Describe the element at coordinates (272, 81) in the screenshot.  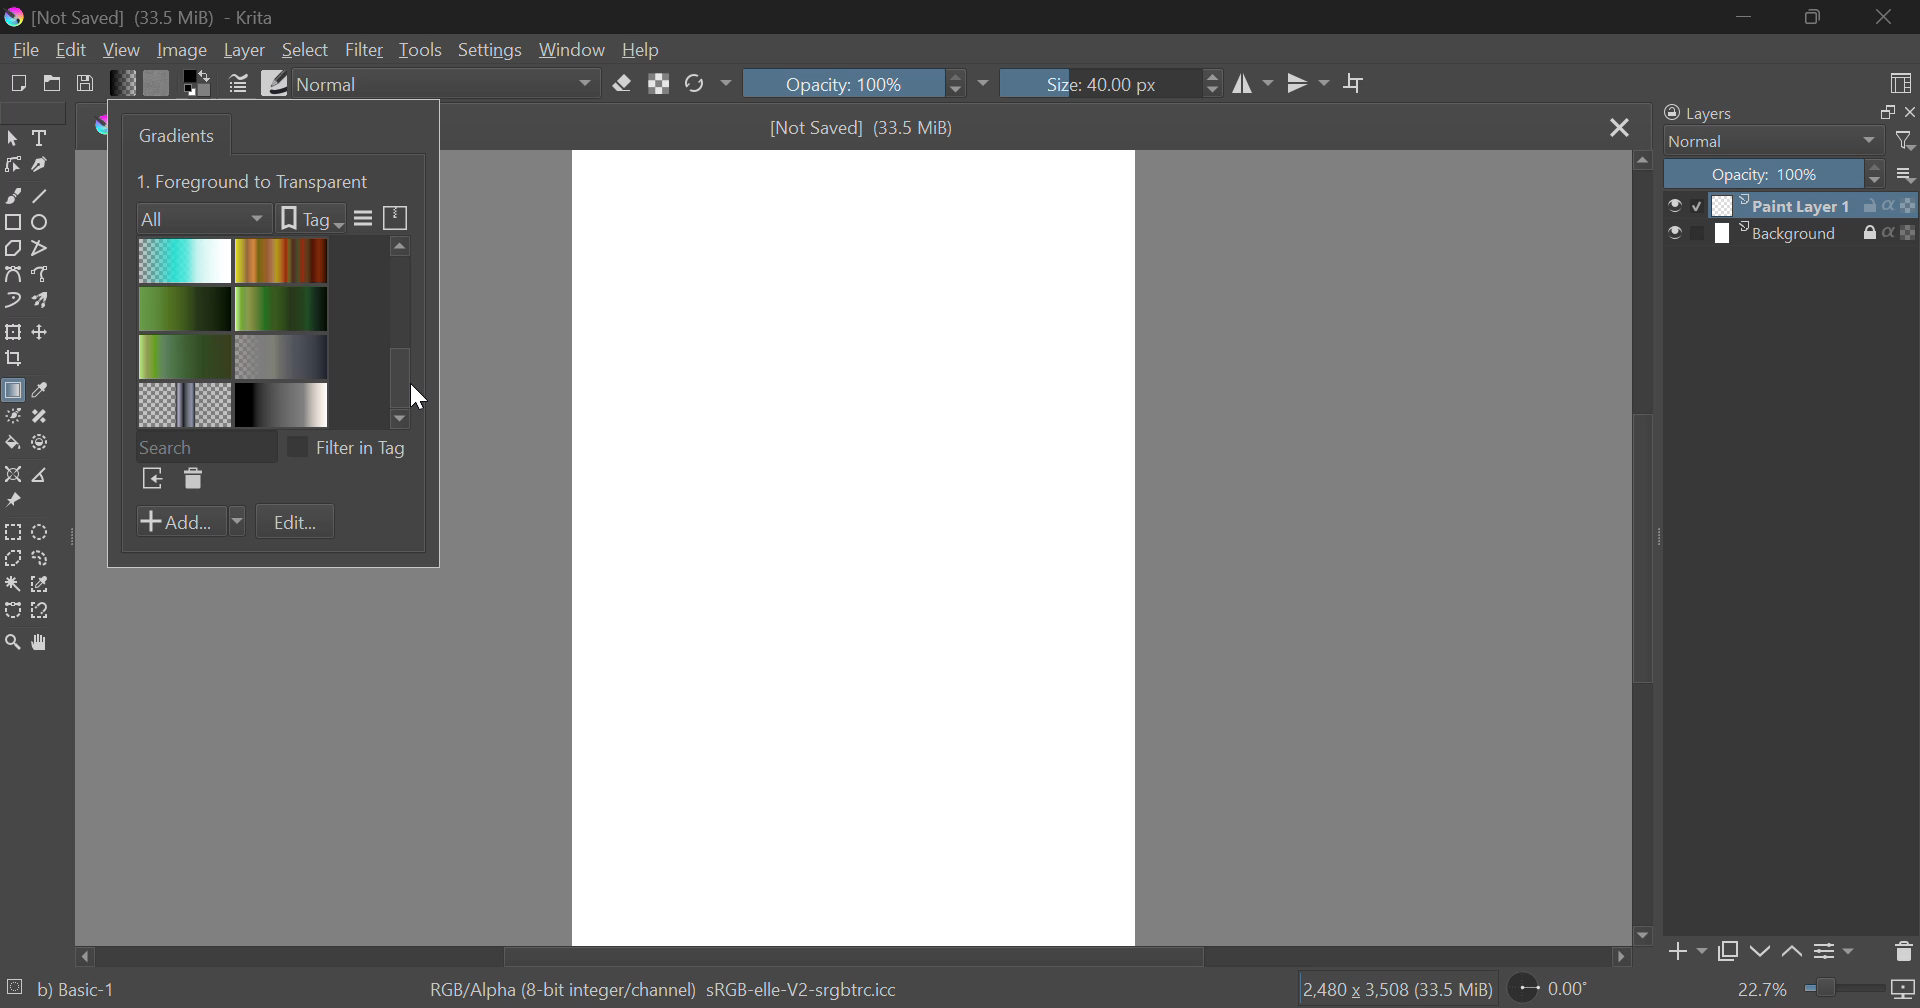
I see `Brush Presets` at that location.